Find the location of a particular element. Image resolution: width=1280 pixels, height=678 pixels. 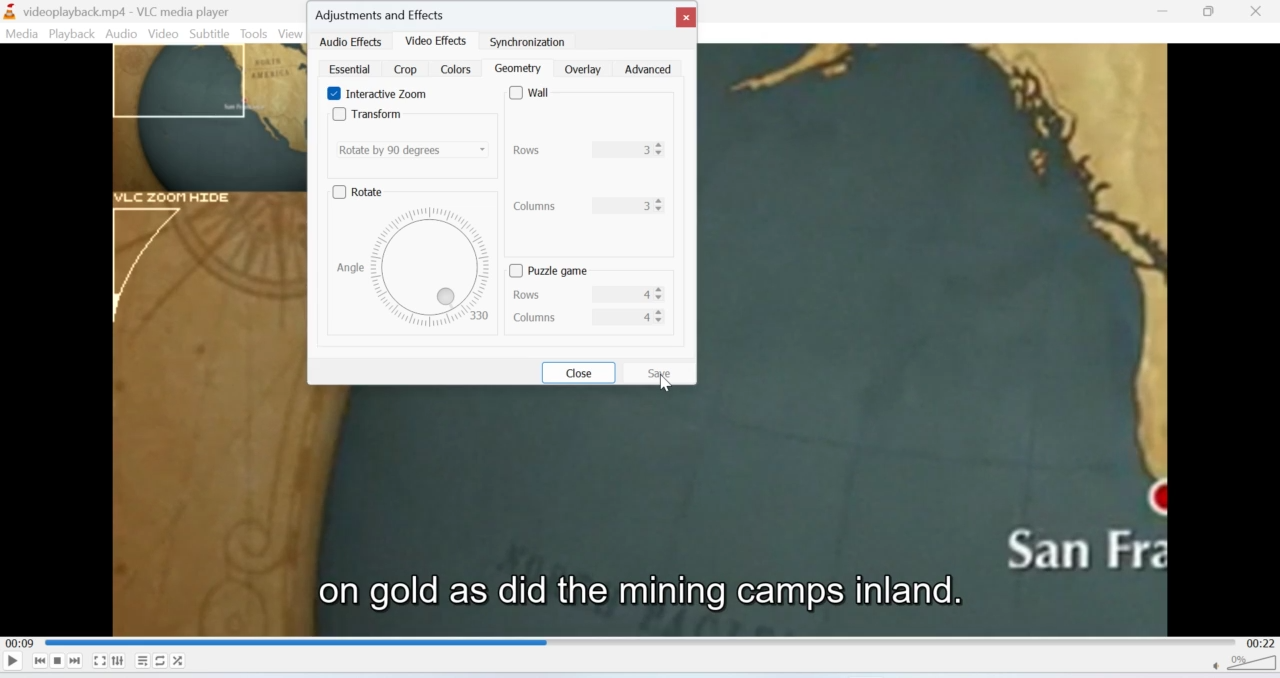

00:22 is located at coordinates (1263, 643).